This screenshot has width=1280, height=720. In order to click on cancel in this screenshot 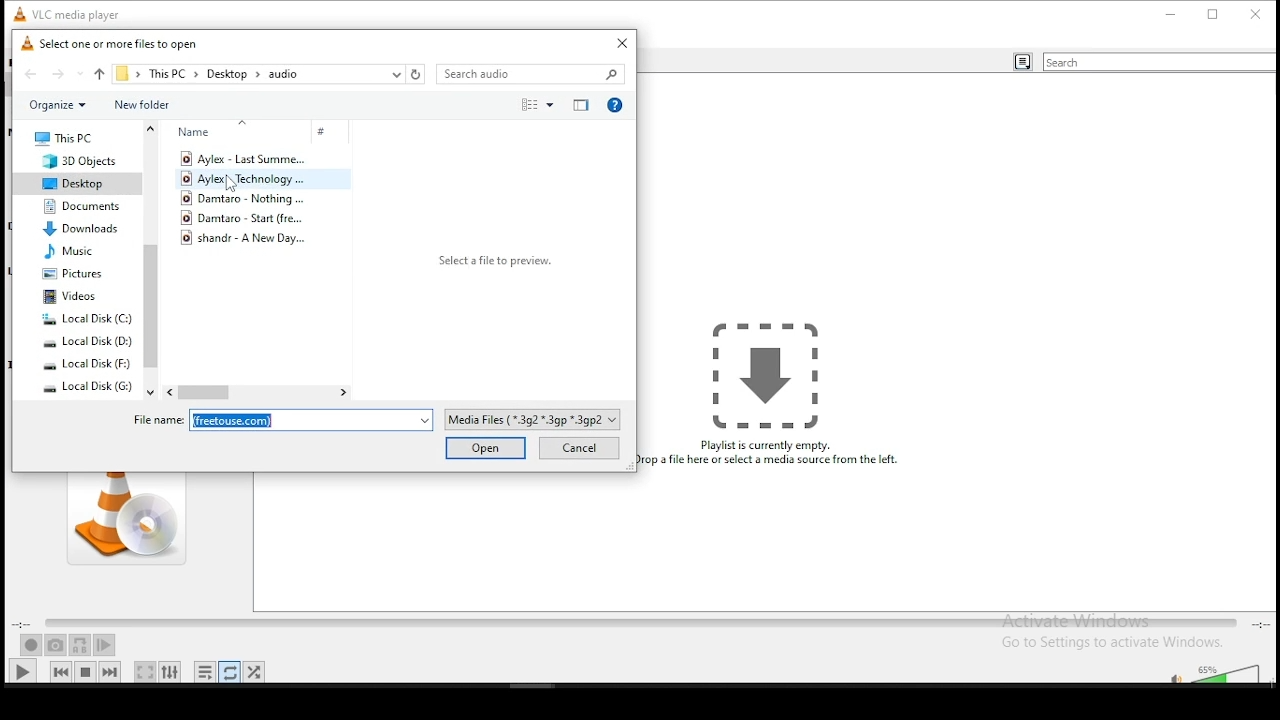, I will do `click(577, 450)`.